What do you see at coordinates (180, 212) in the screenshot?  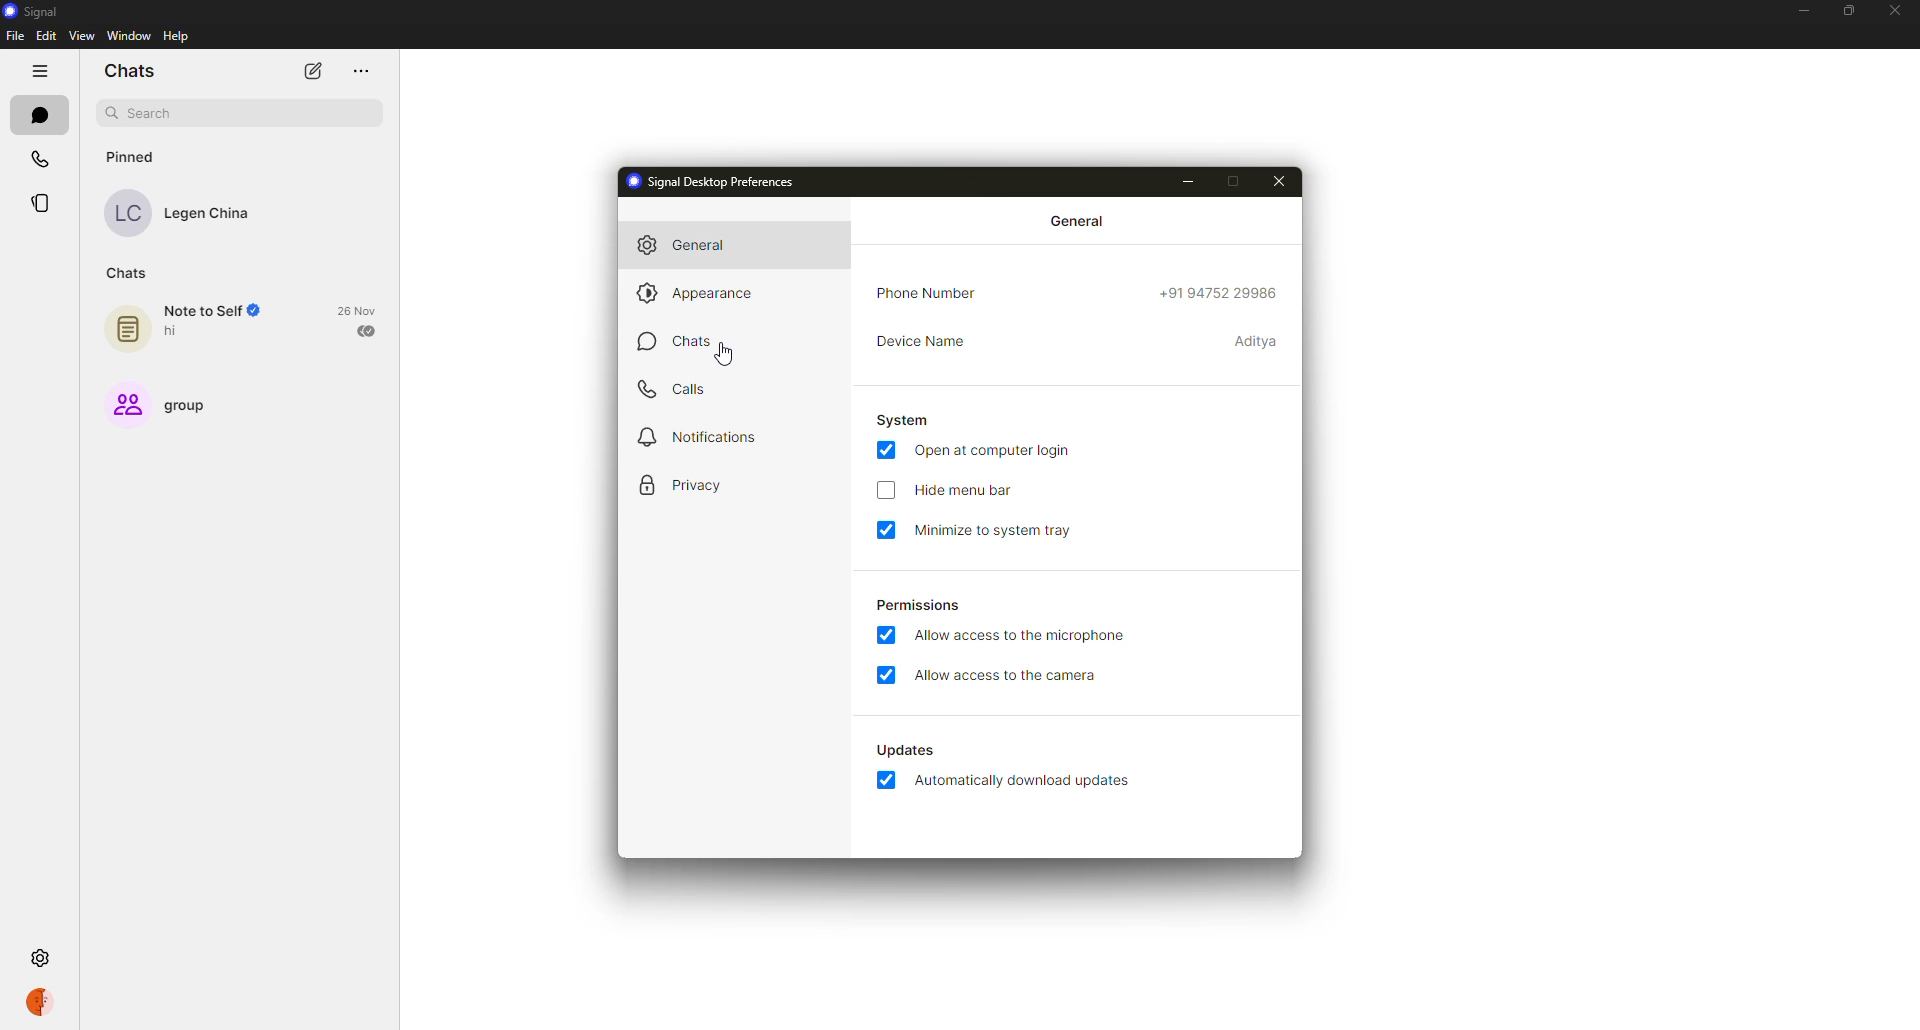 I see `Legen China` at bounding box center [180, 212].